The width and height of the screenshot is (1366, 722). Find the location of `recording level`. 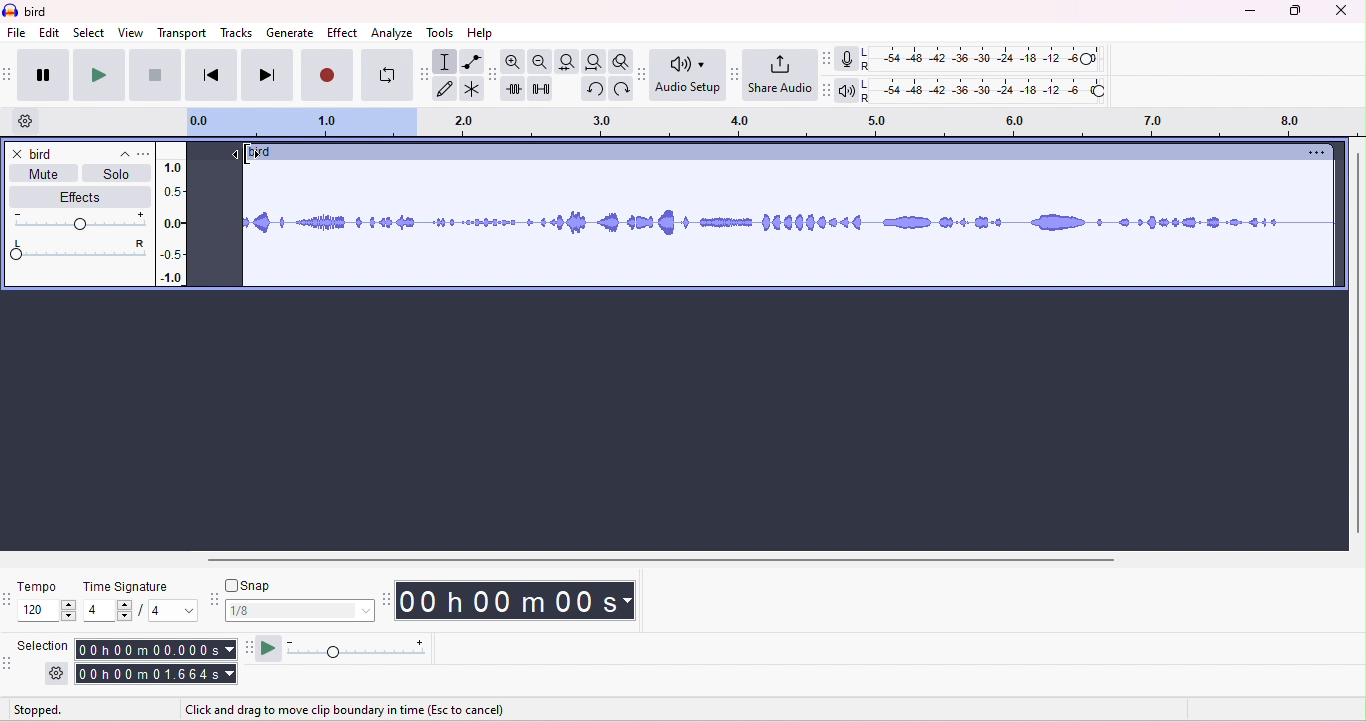

recording level is located at coordinates (983, 59).